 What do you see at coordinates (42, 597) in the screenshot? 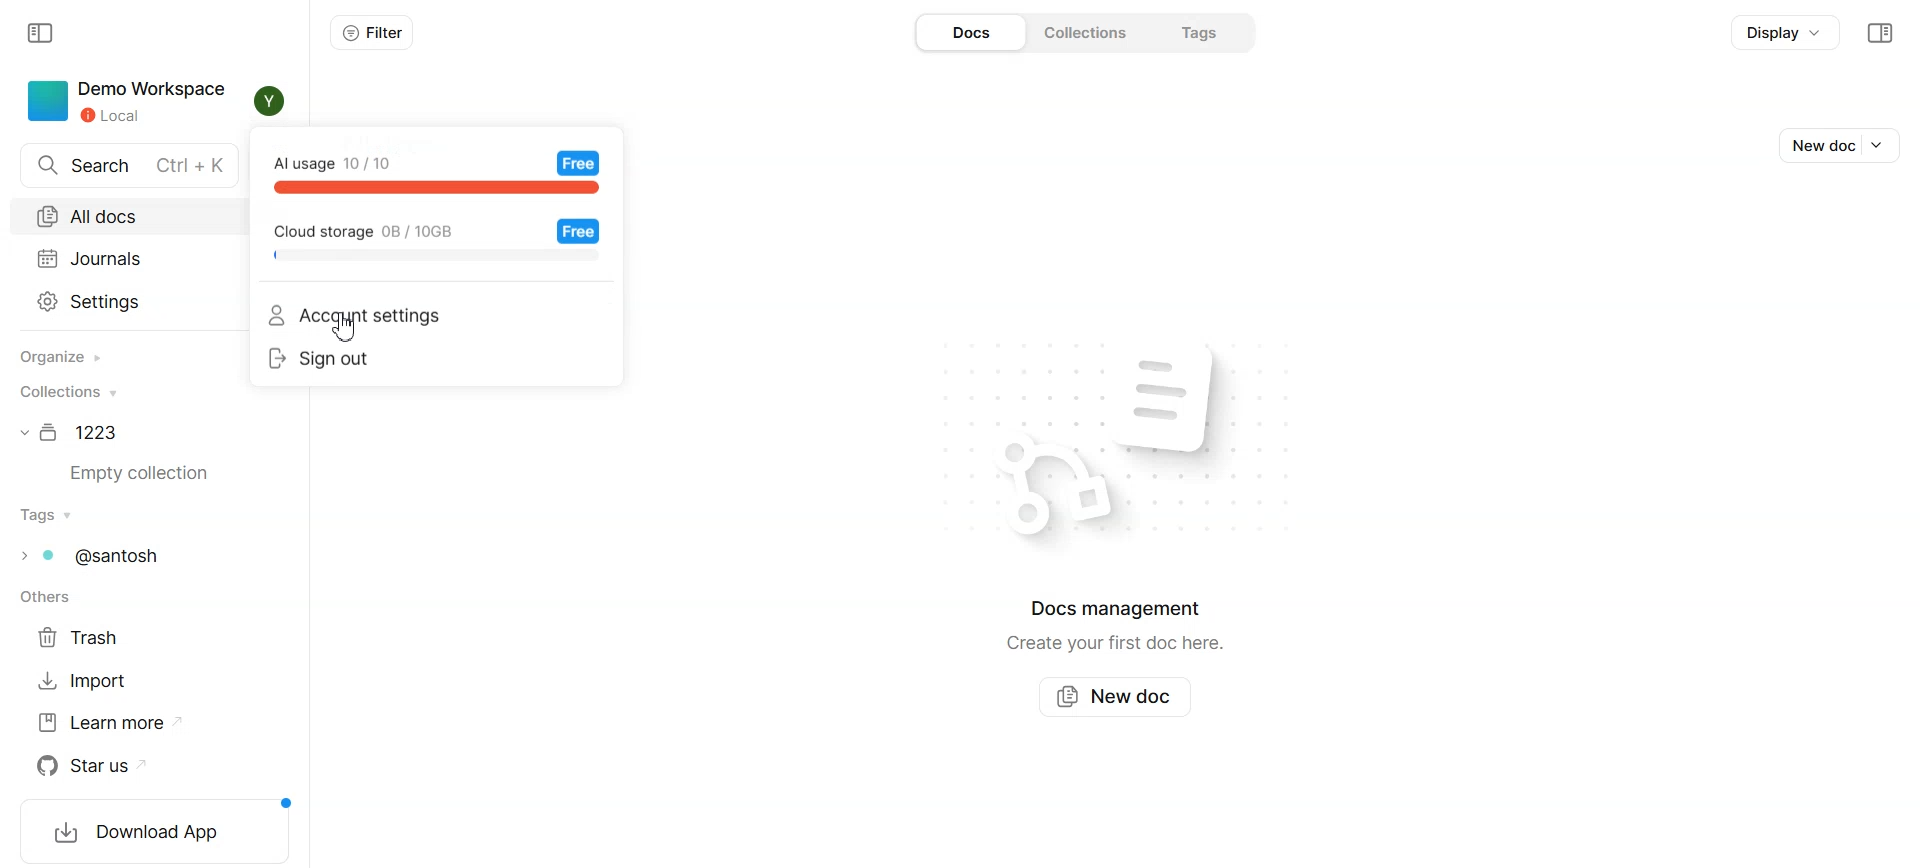
I see `others` at bounding box center [42, 597].